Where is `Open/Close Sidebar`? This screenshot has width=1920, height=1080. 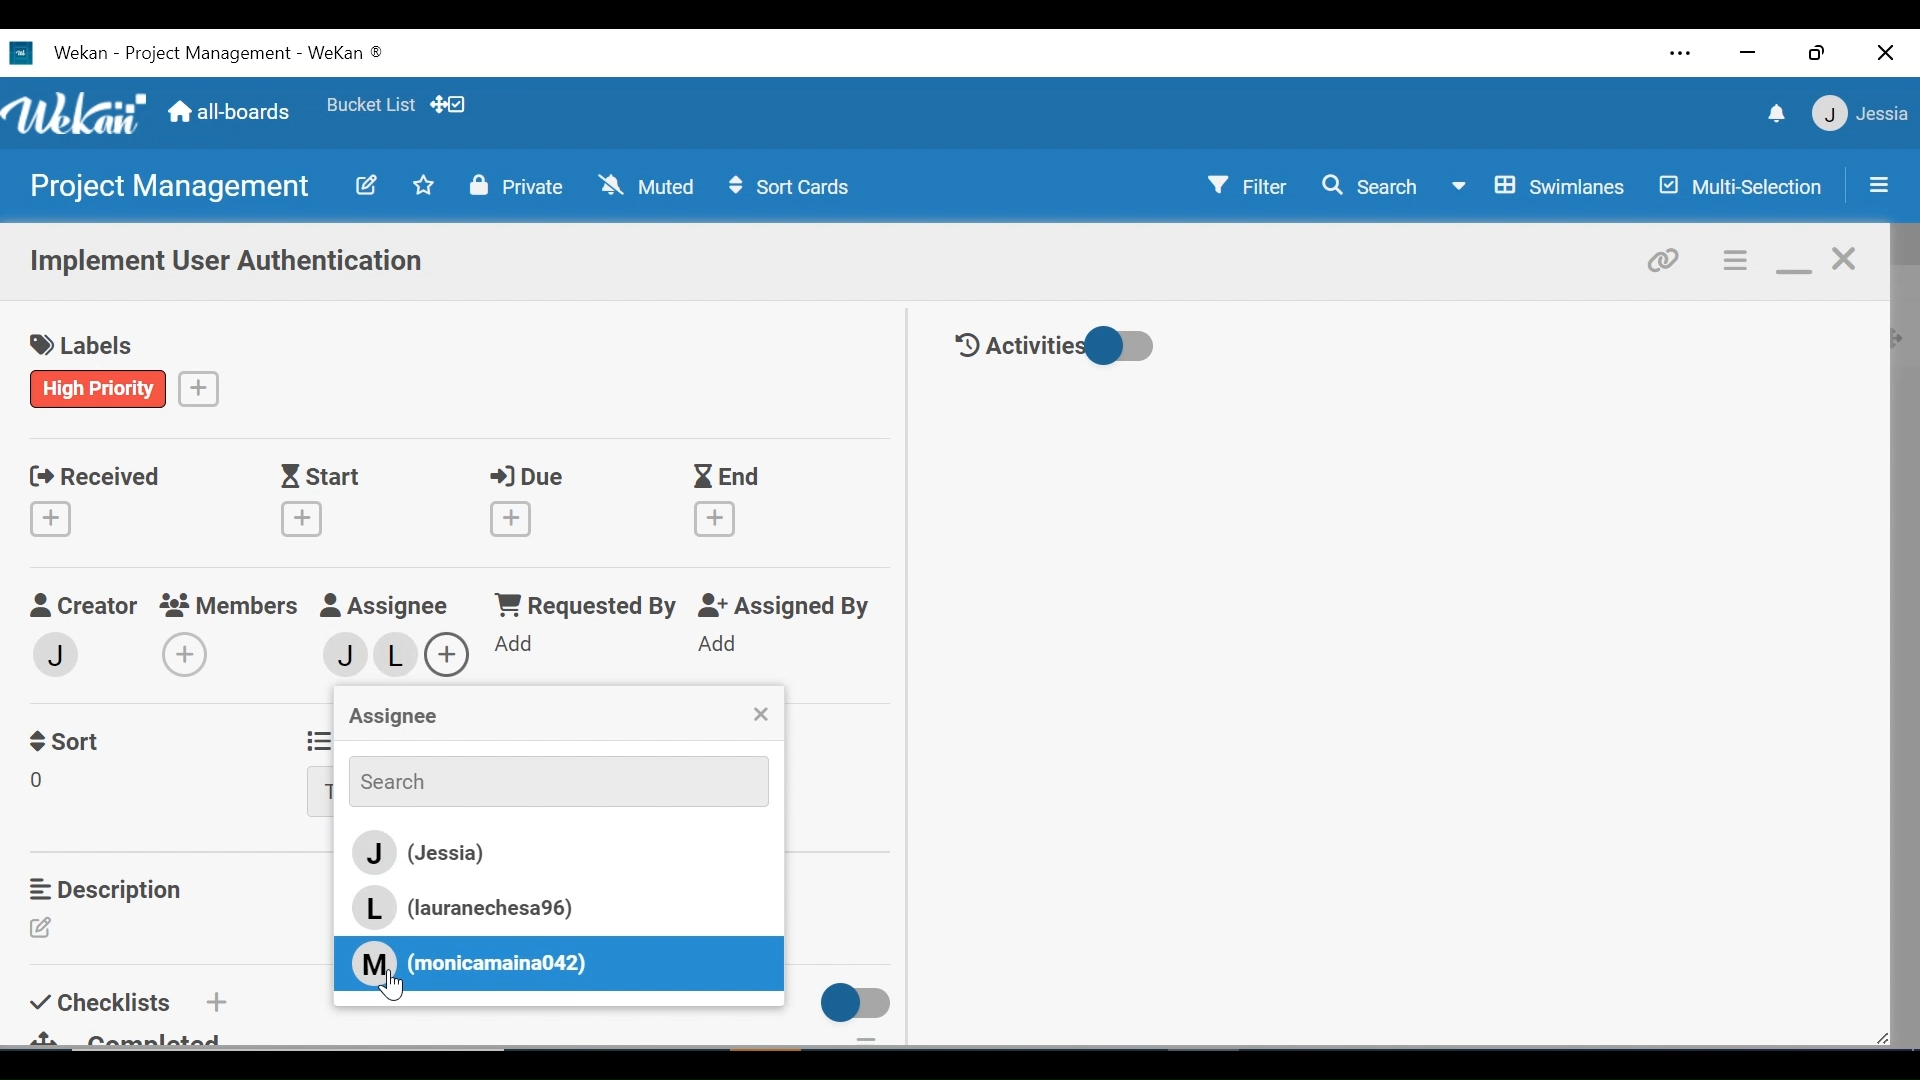
Open/Close Sidebar is located at coordinates (1877, 187).